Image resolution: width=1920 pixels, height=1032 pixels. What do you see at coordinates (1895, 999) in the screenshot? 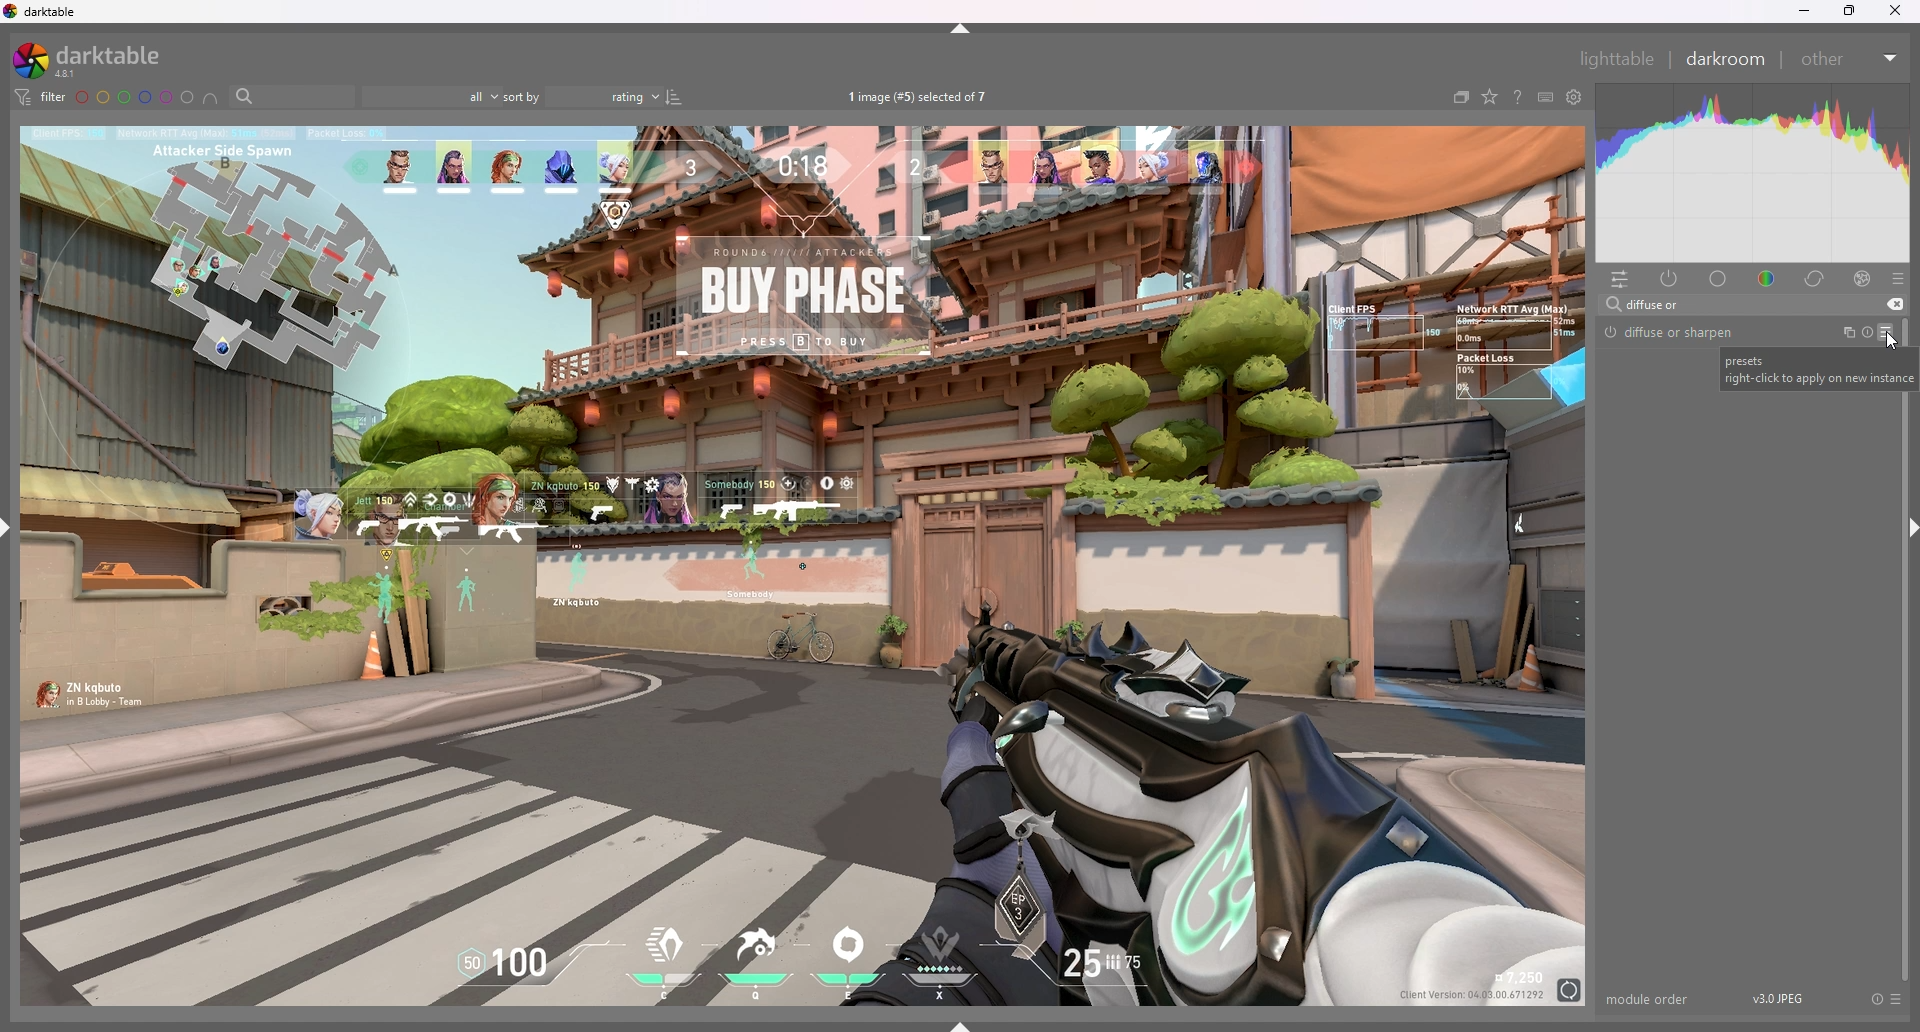
I see `presets` at bounding box center [1895, 999].